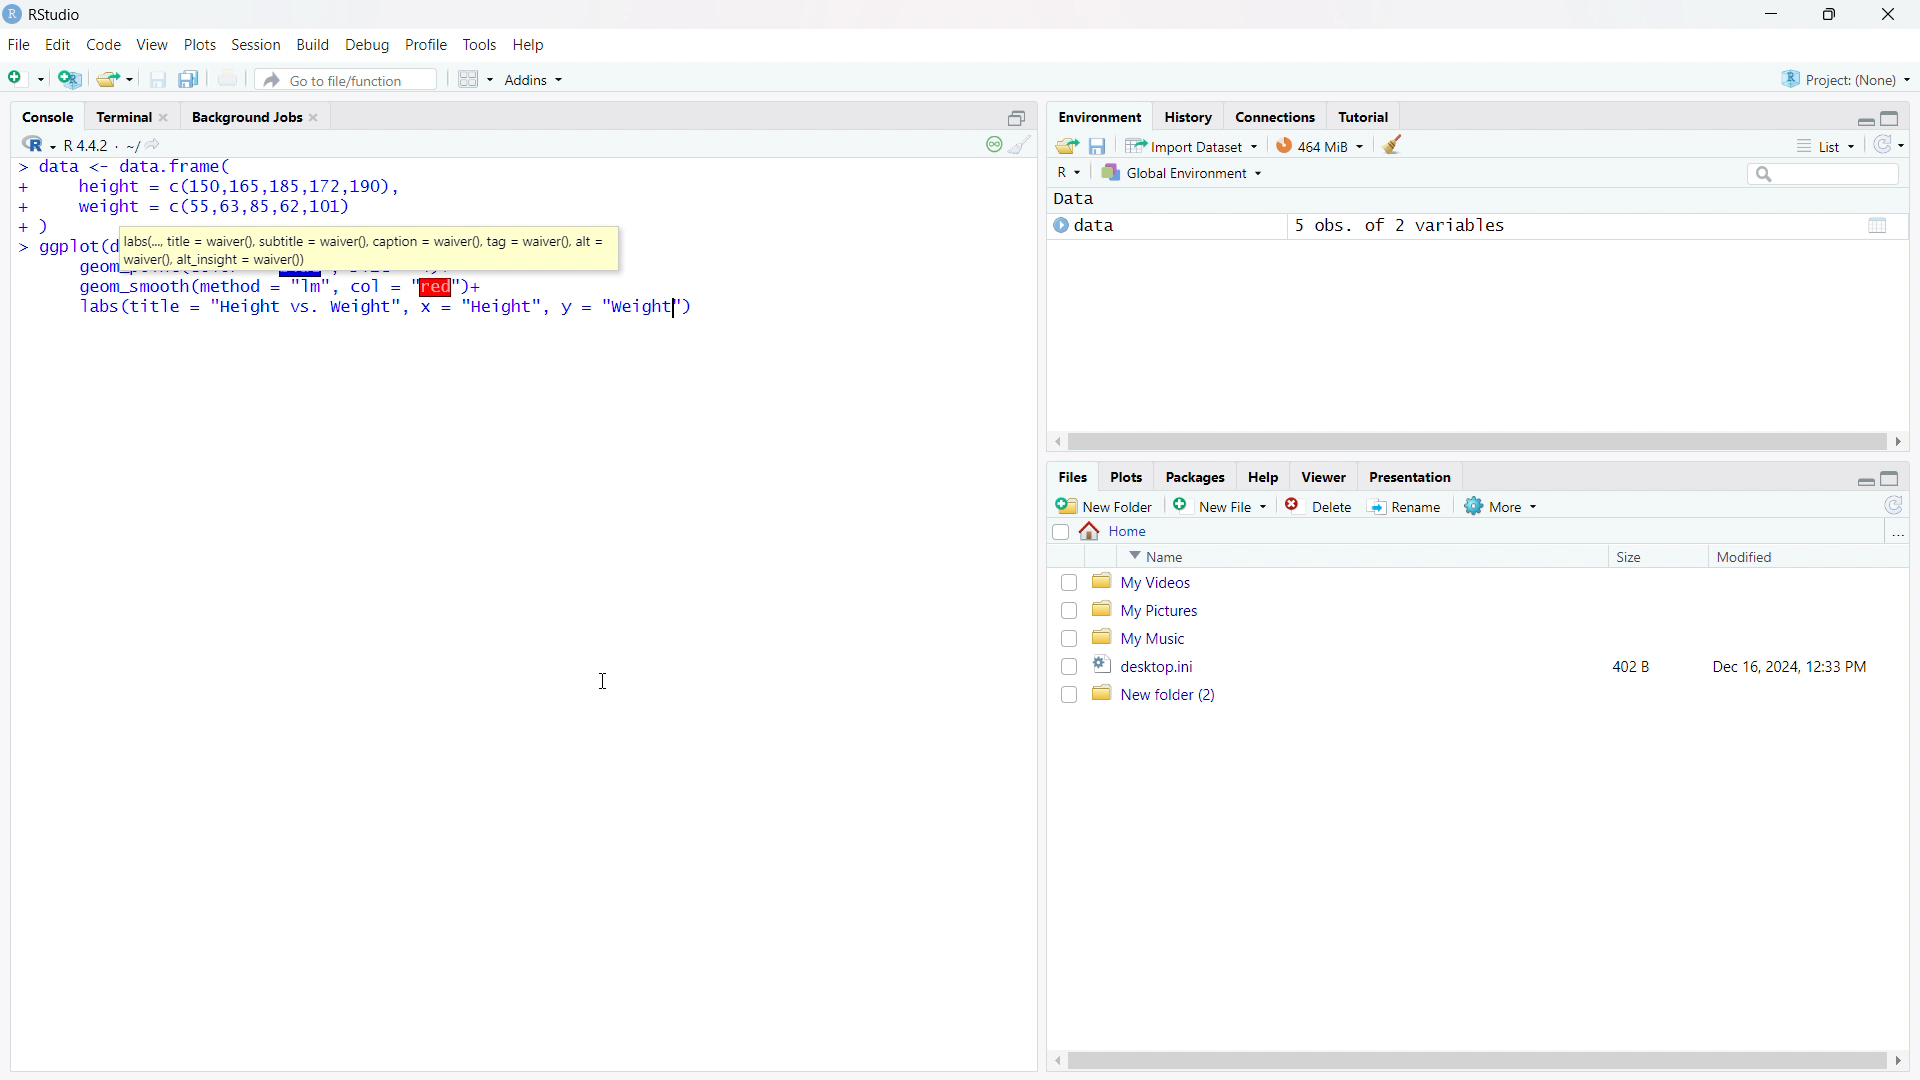 This screenshot has height=1080, width=1920. Describe the element at coordinates (1098, 114) in the screenshot. I see `environemnet` at that location.